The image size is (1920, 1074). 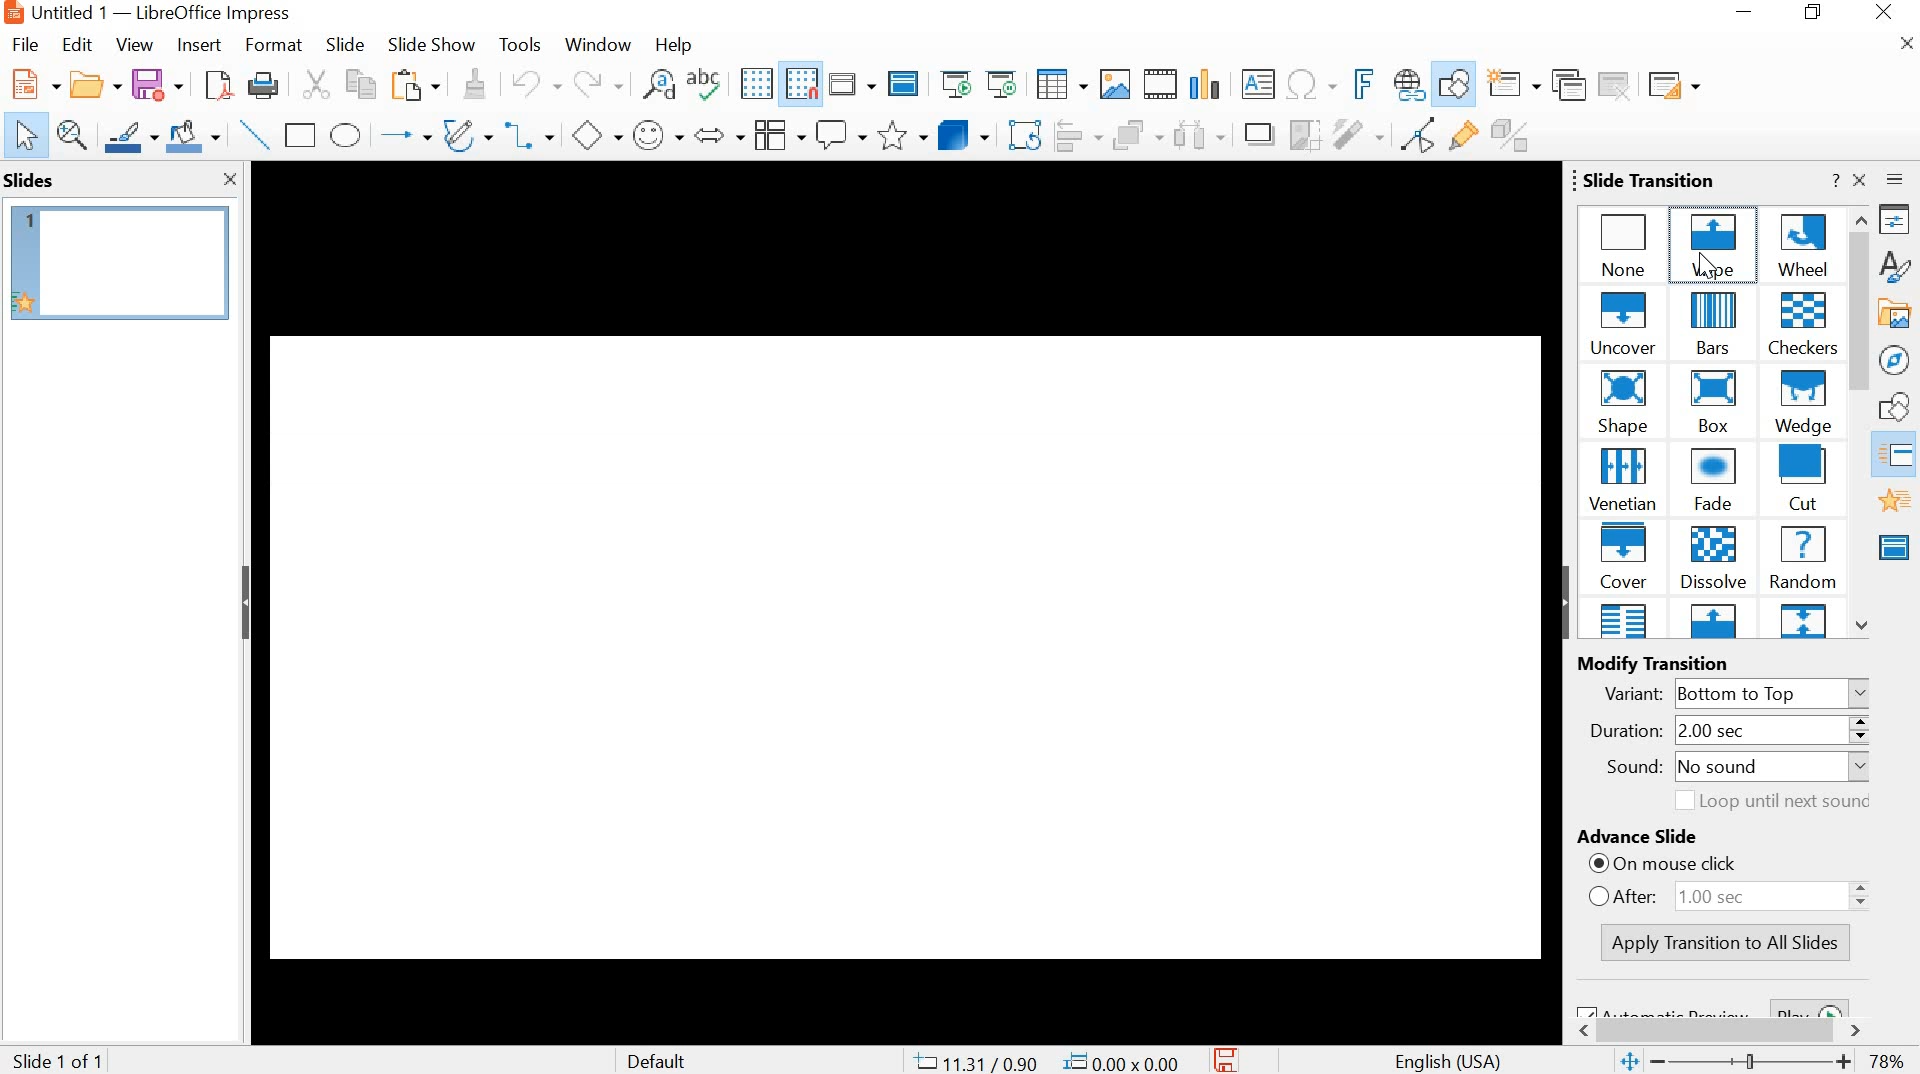 What do you see at coordinates (132, 44) in the screenshot?
I see `VIEW` at bounding box center [132, 44].